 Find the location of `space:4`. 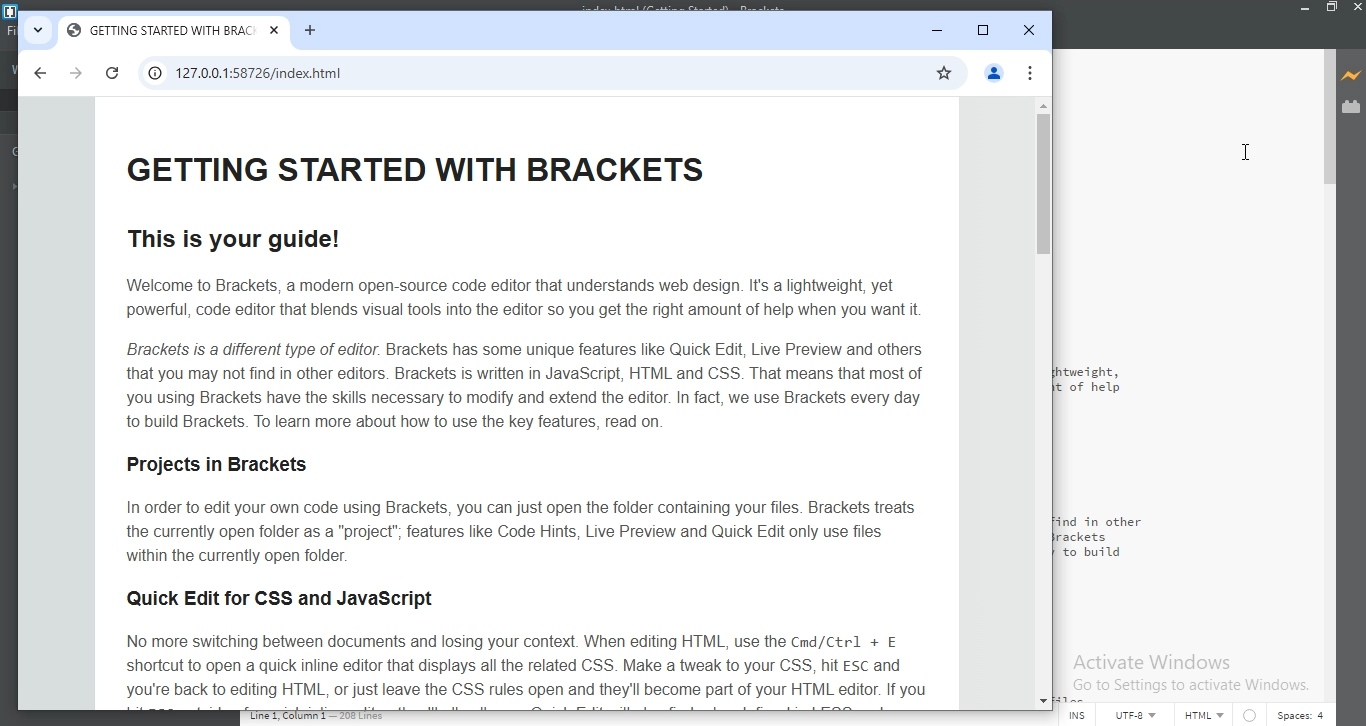

space:4 is located at coordinates (1304, 717).